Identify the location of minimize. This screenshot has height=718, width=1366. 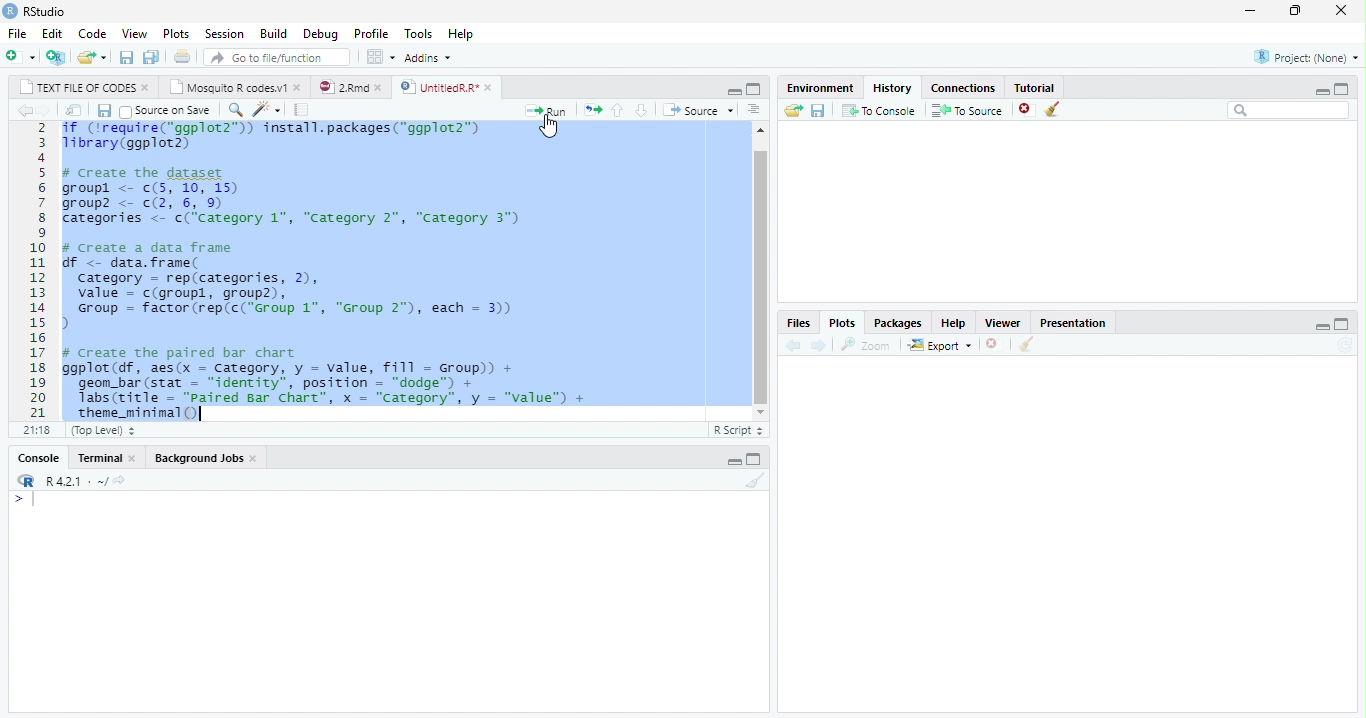
(1250, 10).